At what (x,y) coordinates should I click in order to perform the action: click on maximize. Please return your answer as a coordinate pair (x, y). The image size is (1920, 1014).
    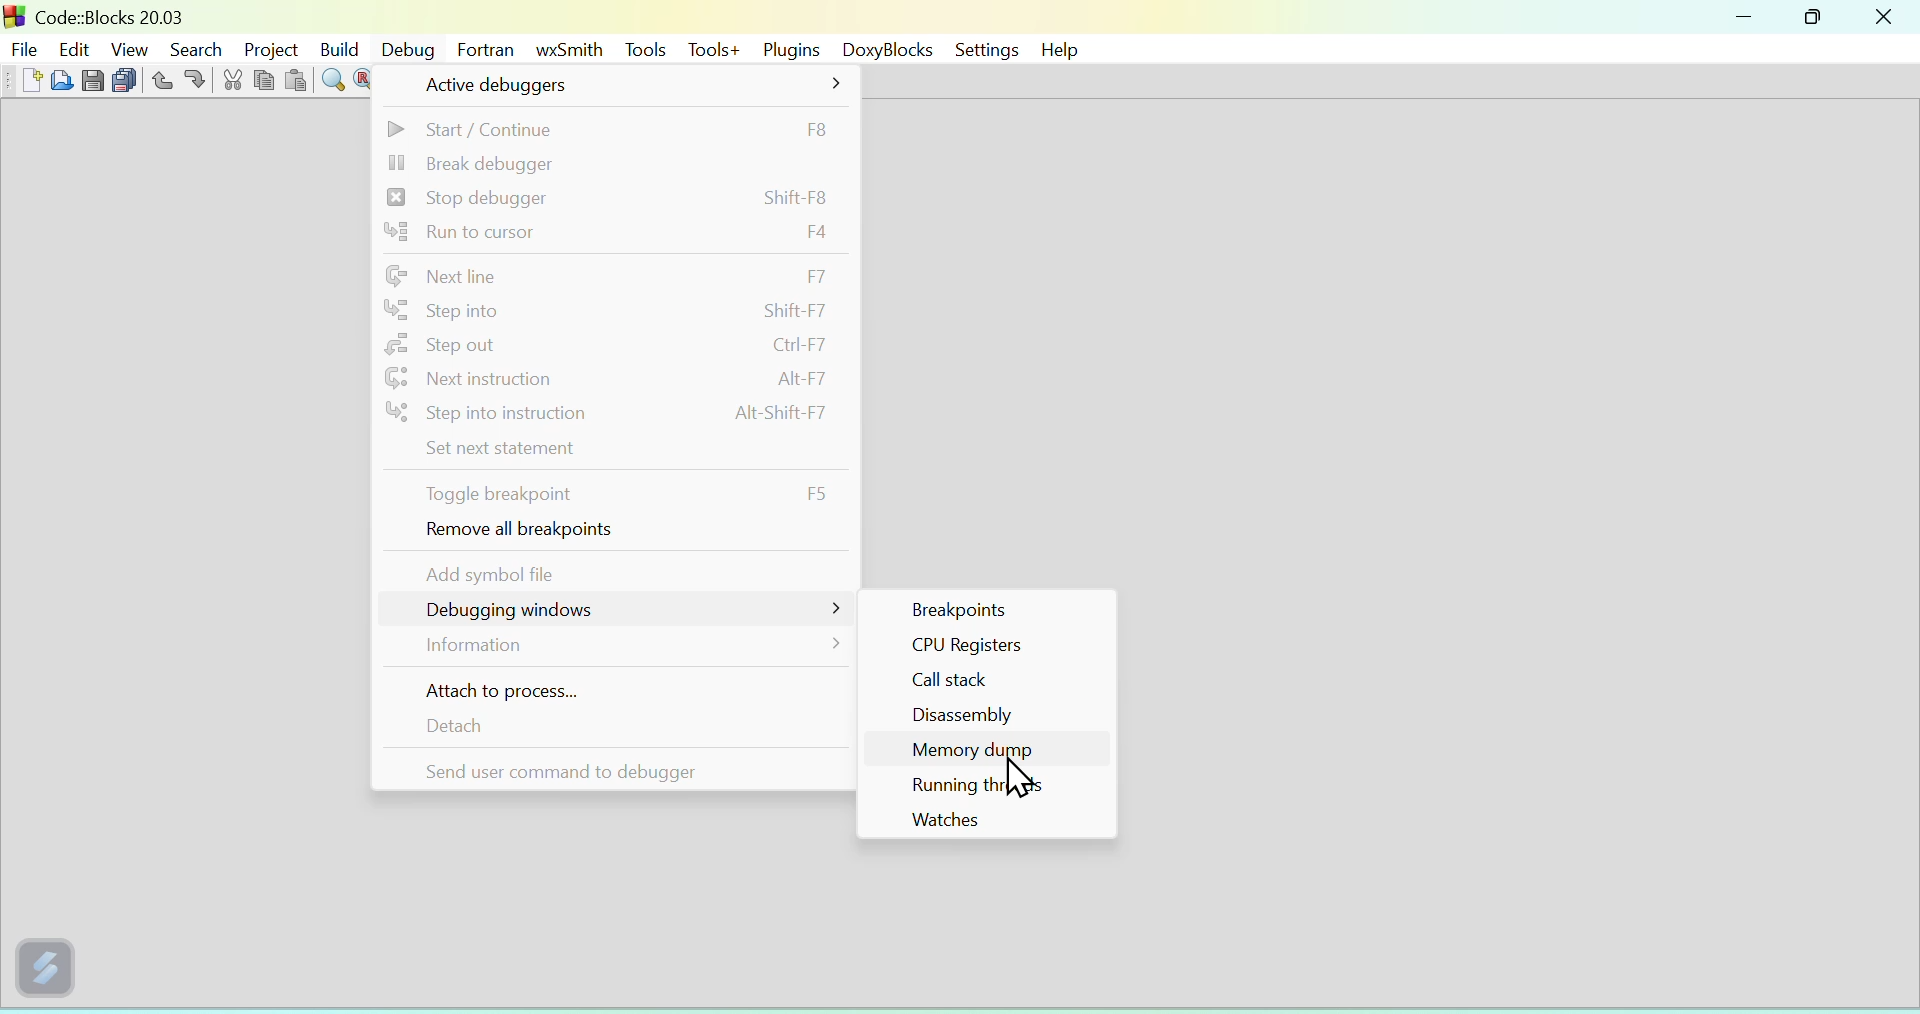
    Looking at the image, I should click on (1814, 16).